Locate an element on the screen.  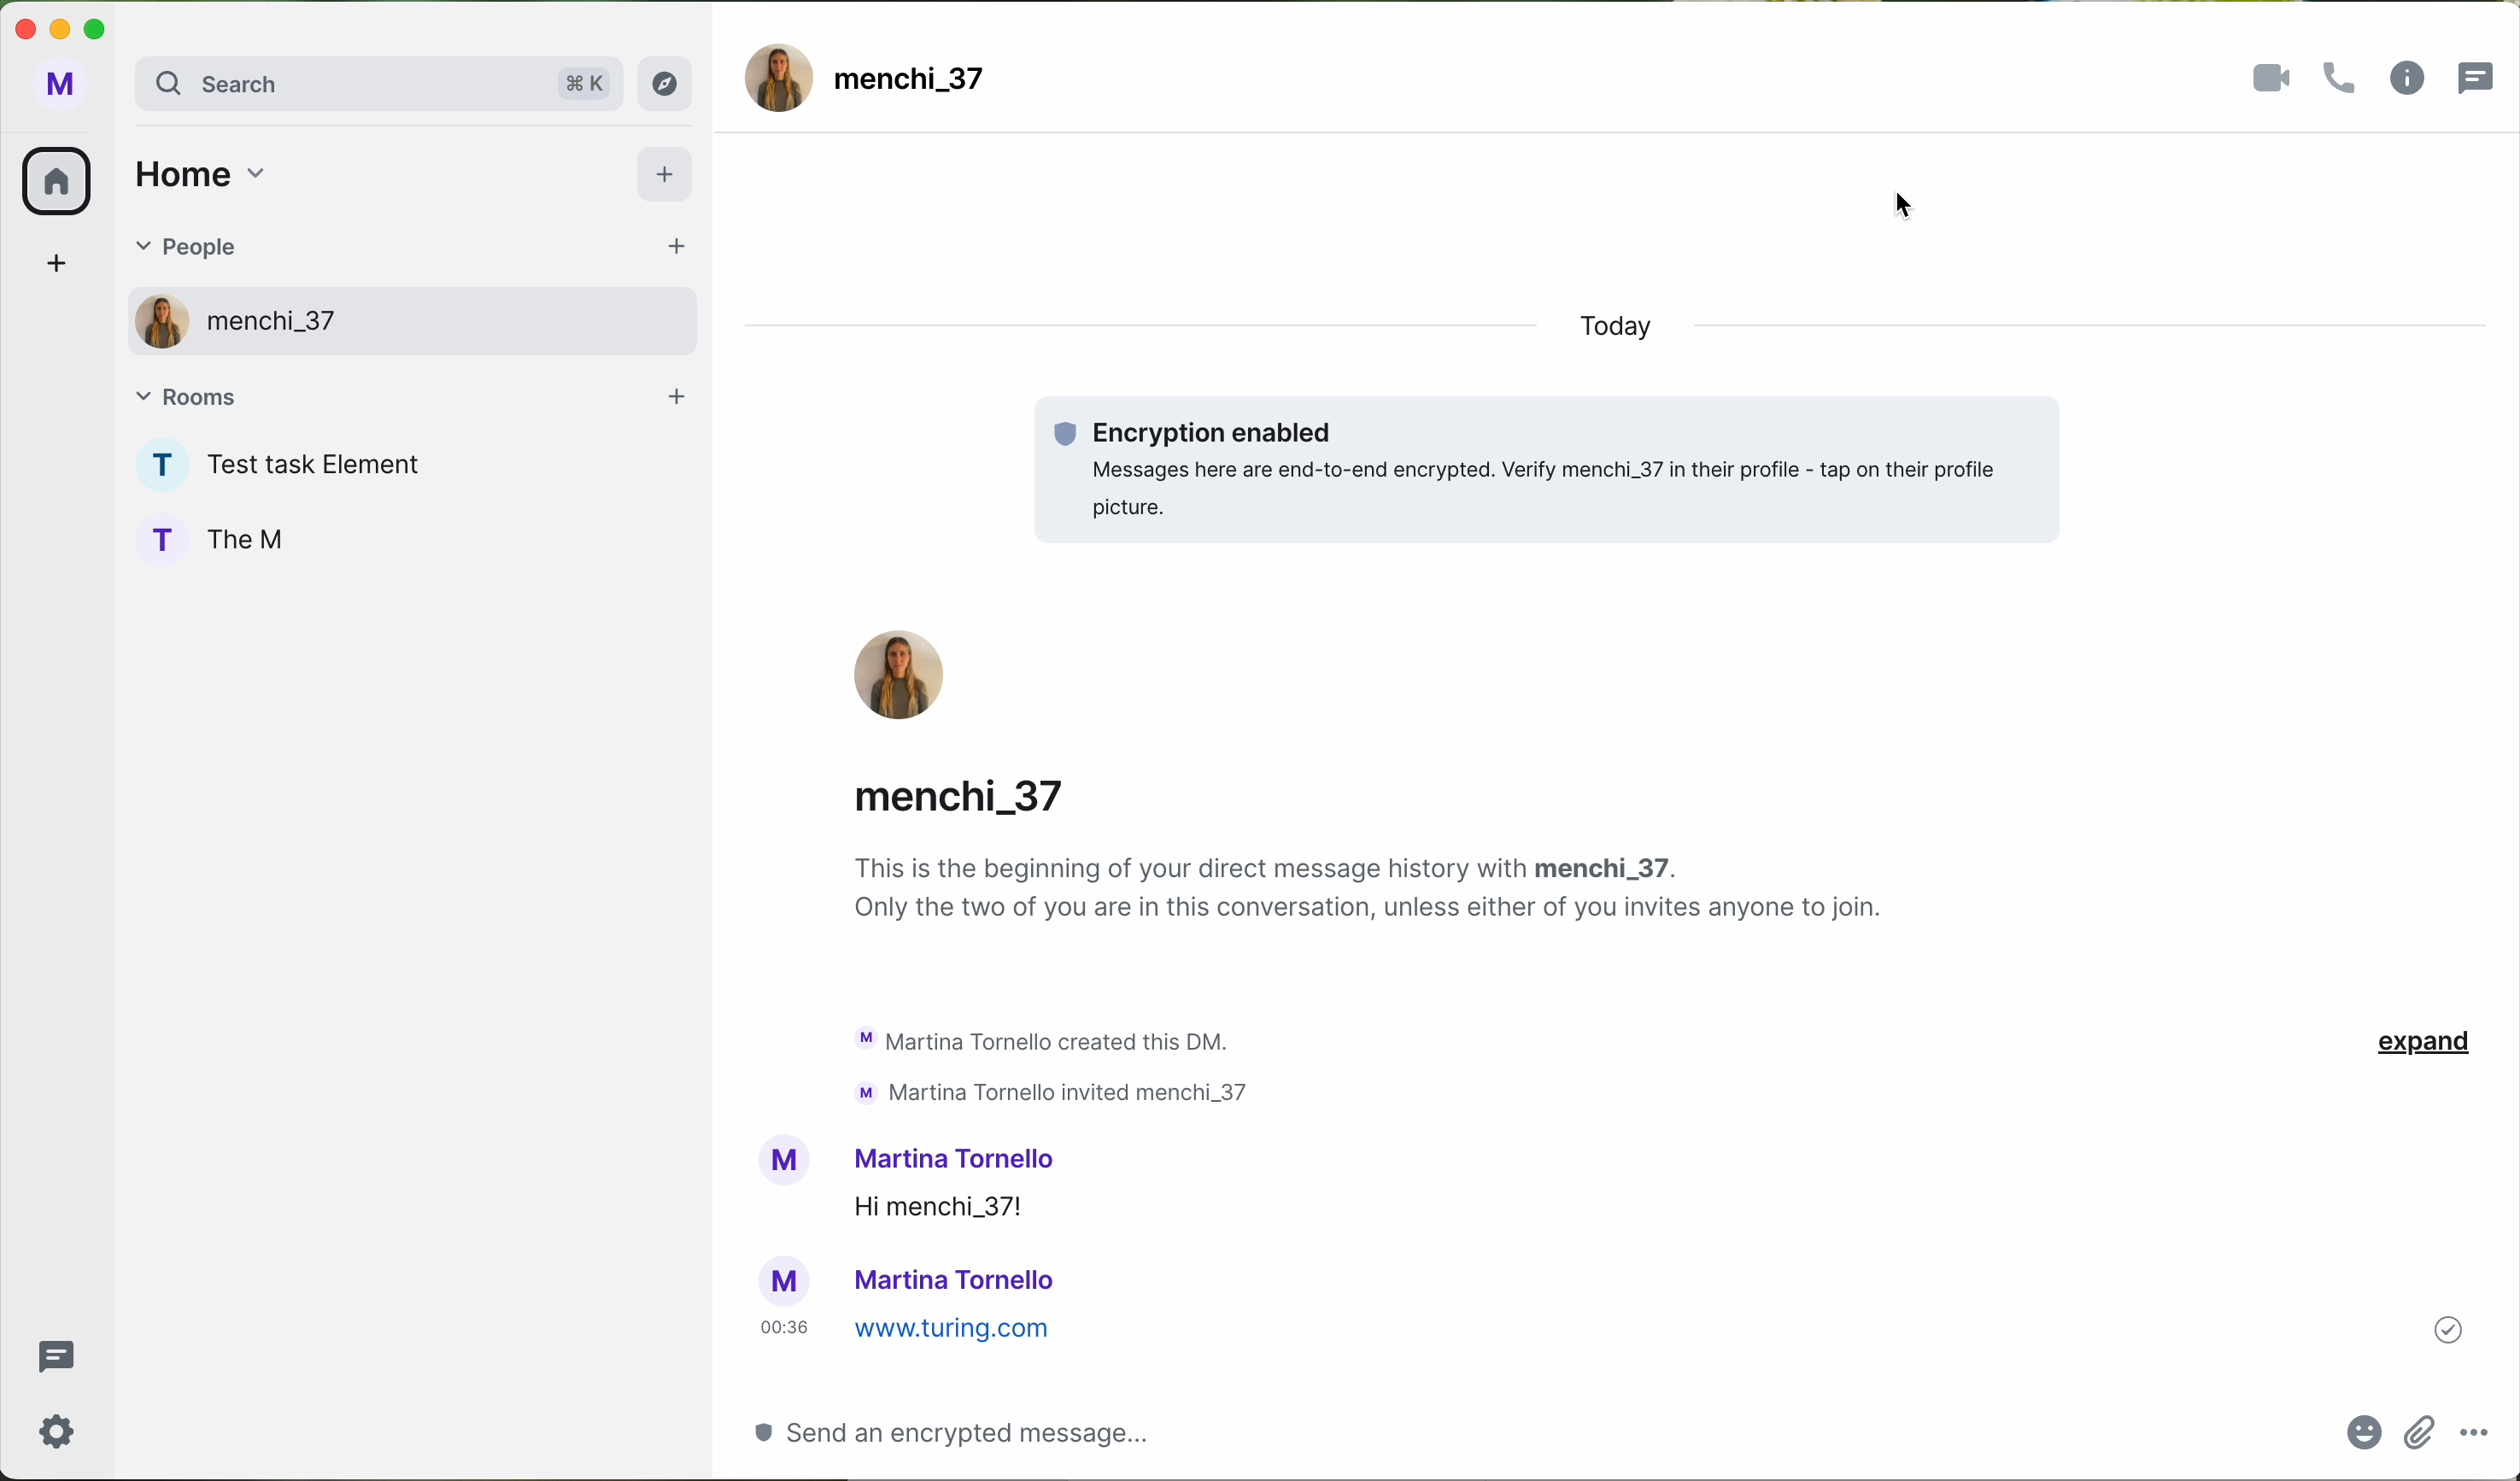
videocall is located at coordinates (2273, 78).